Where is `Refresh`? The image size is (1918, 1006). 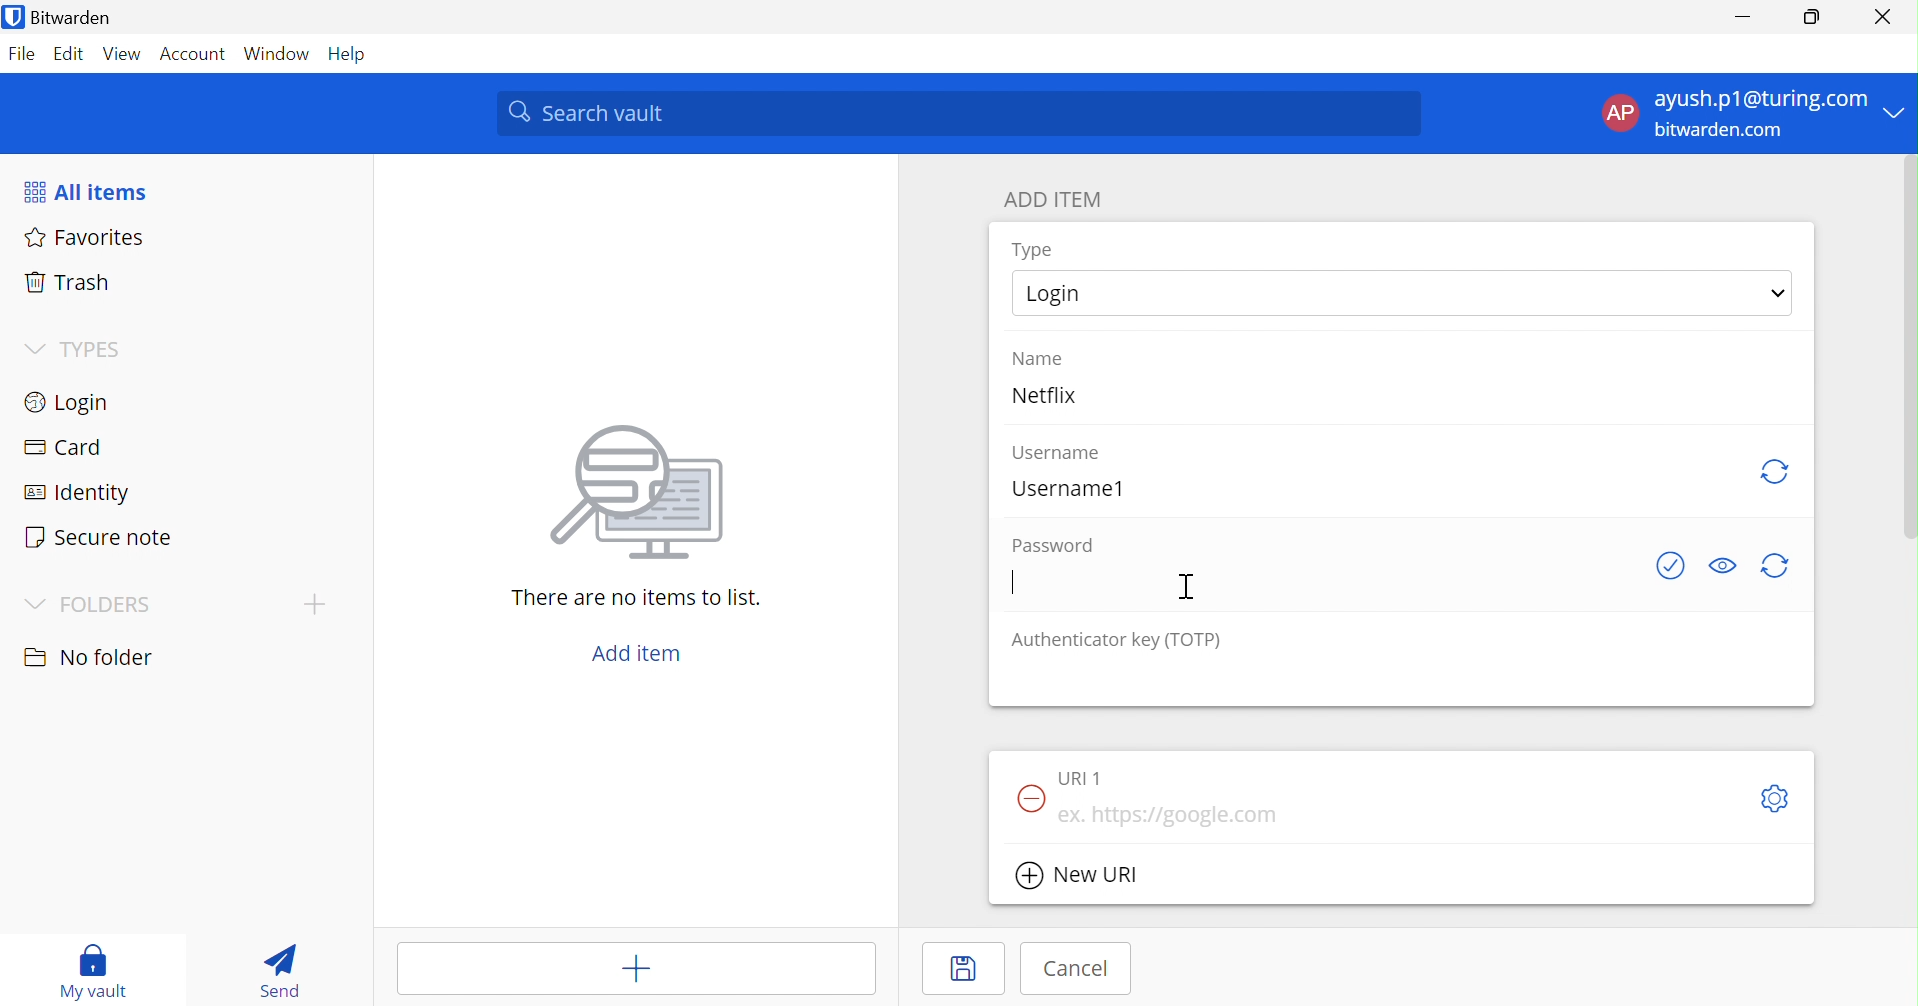
Refresh is located at coordinates (1778, 474).